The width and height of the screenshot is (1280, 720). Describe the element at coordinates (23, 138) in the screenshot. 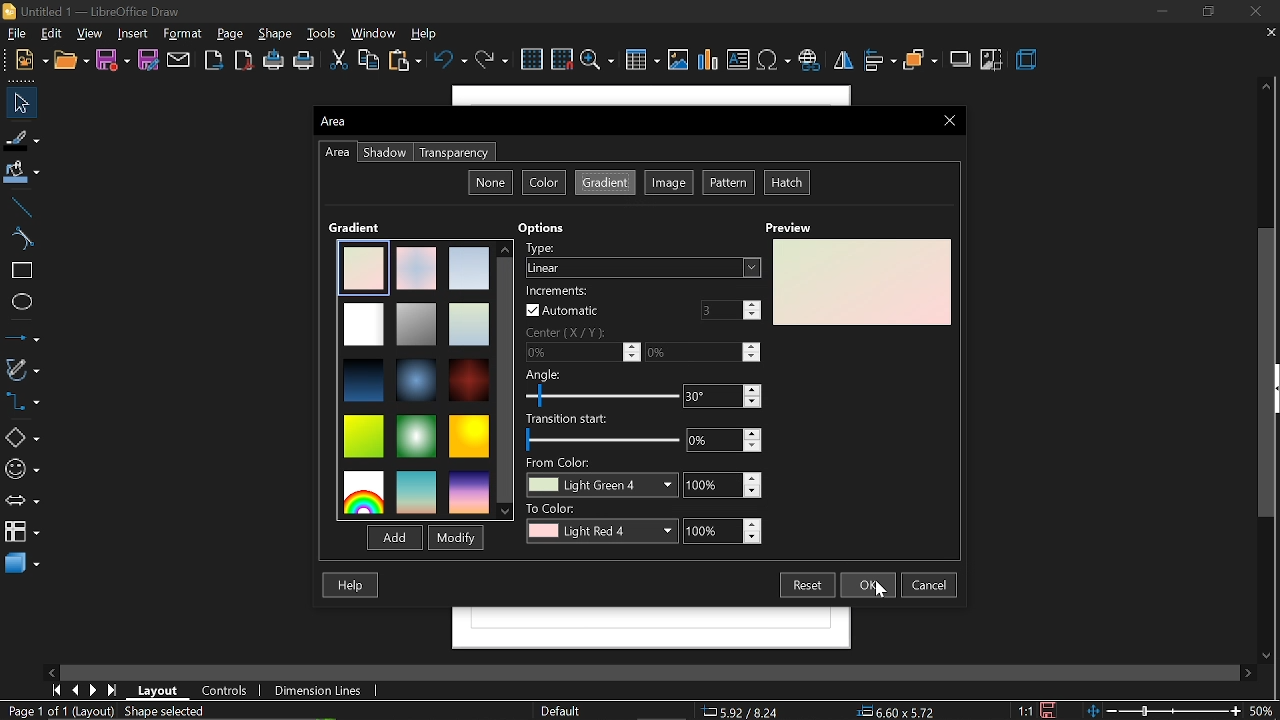

I see `fill line` at that location.